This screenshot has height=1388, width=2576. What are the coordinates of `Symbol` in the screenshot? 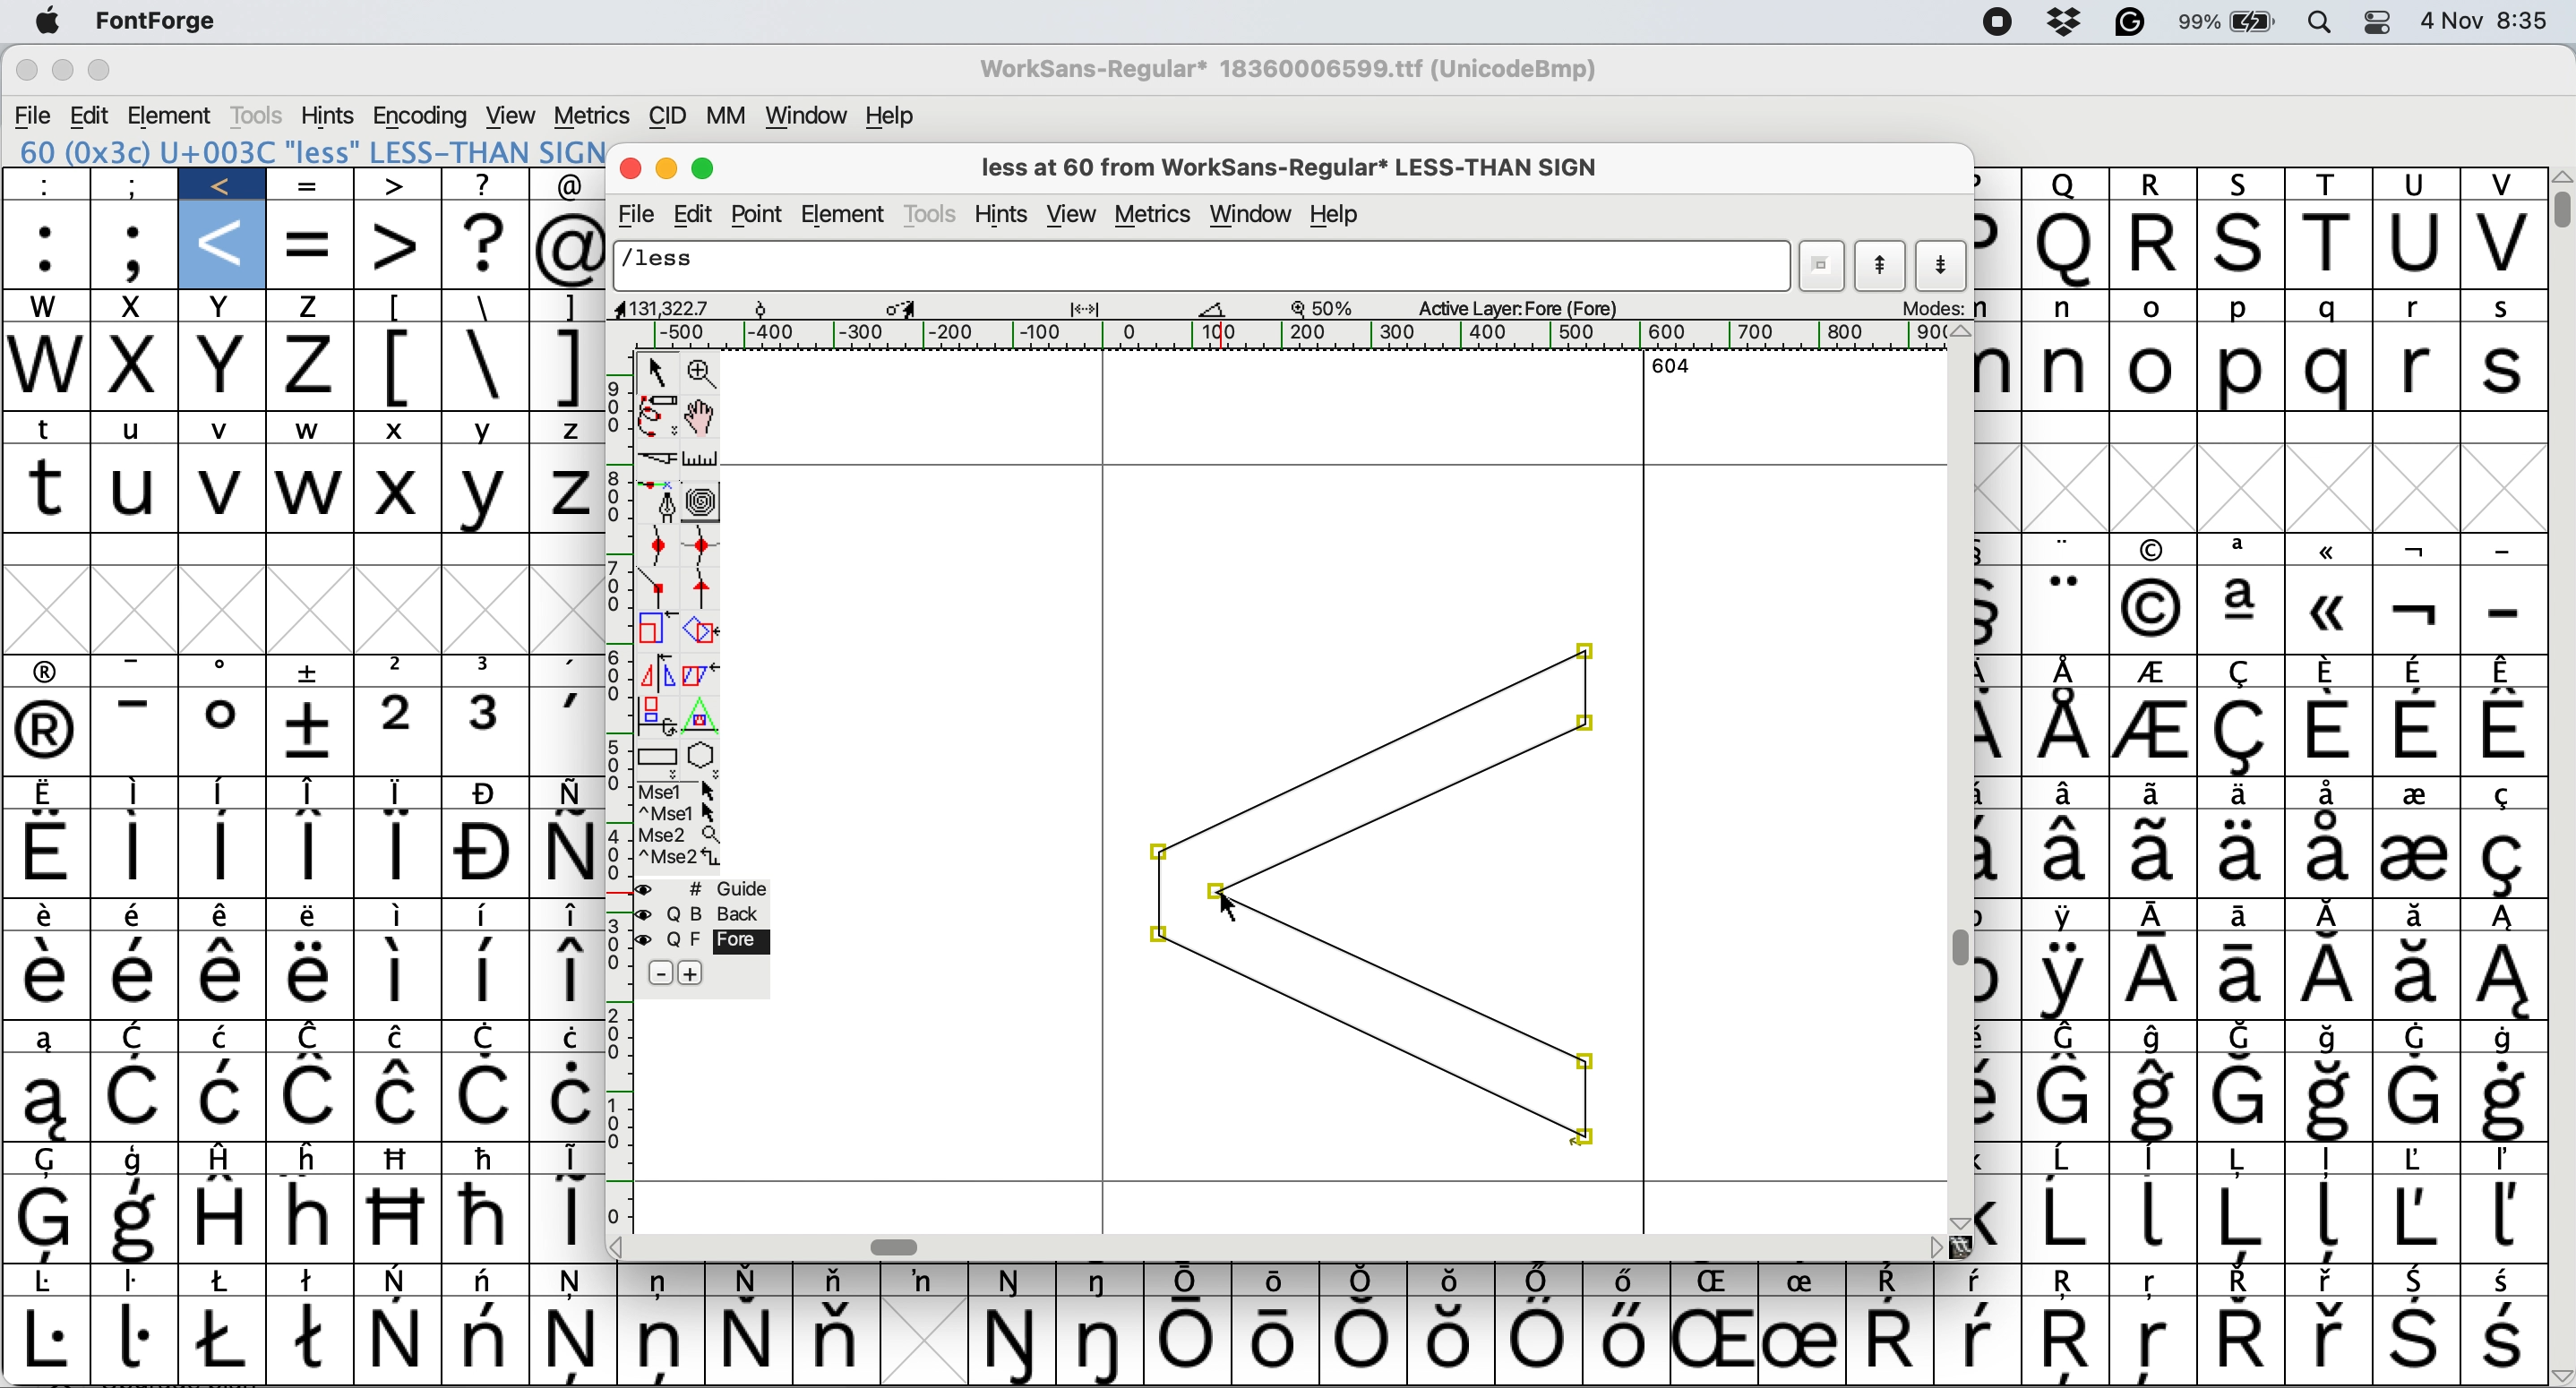 It's located at (562, 974).